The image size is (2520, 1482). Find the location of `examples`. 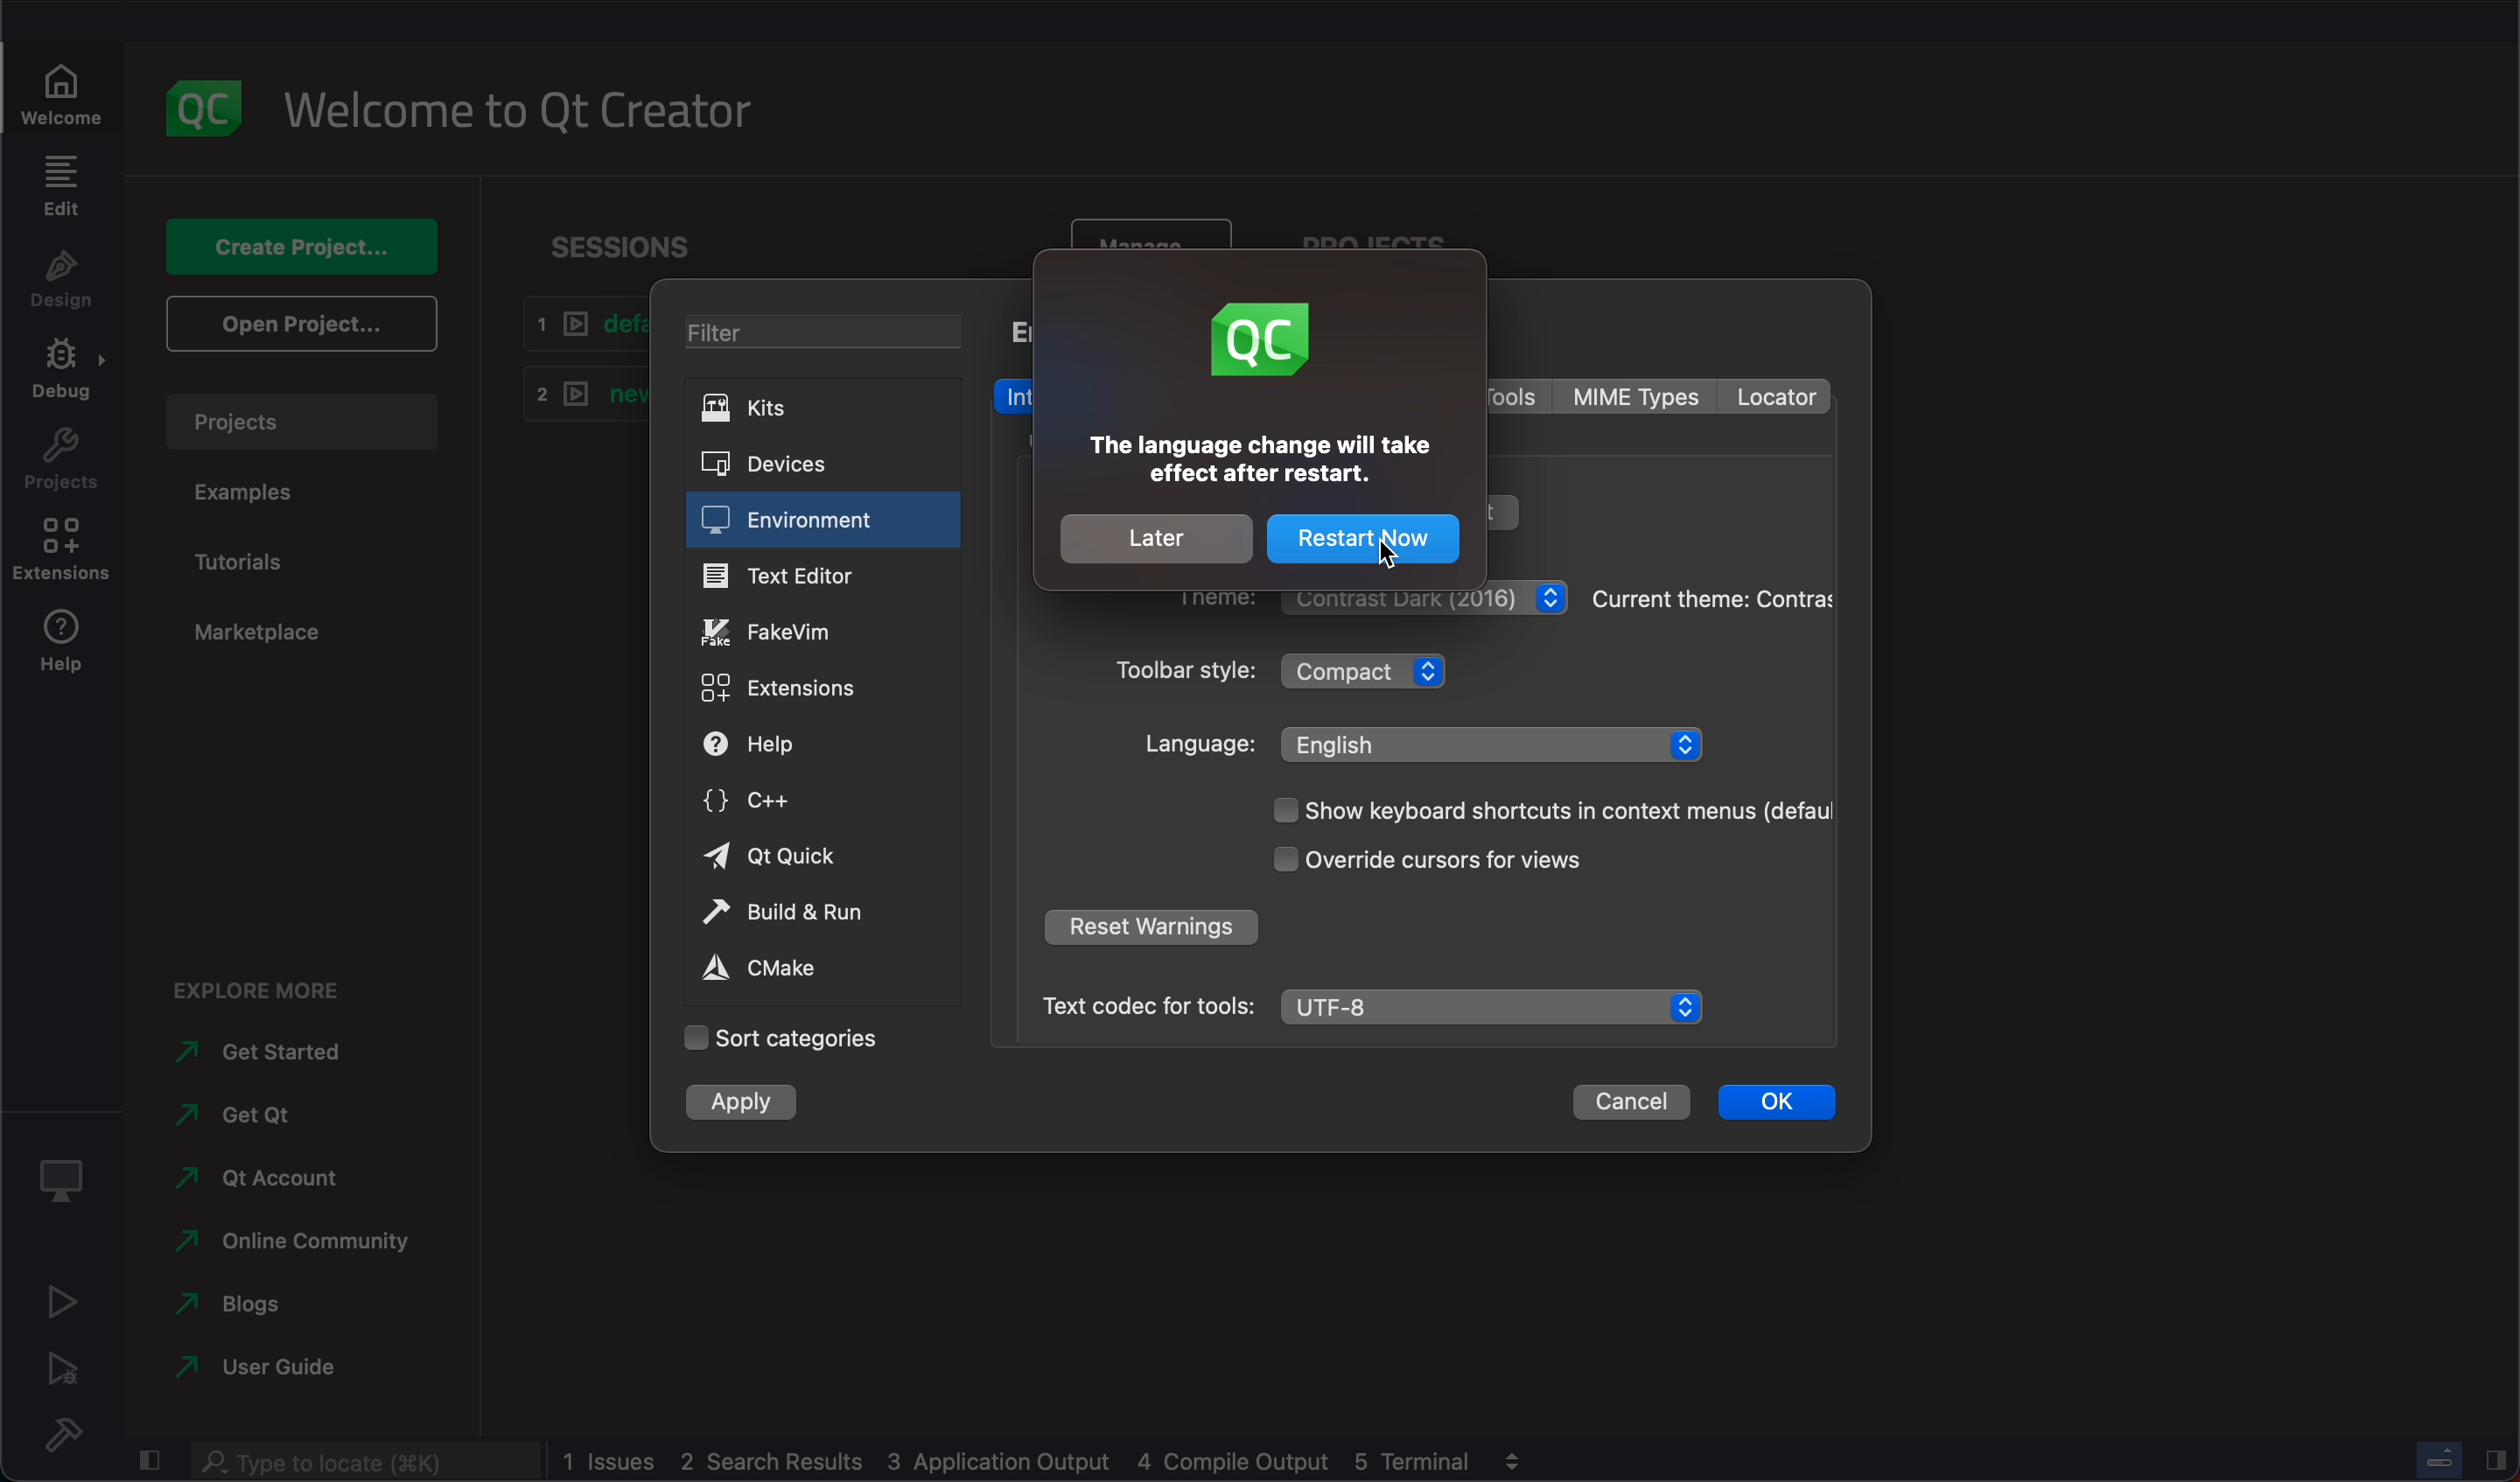

examples is located at coordinates (257, 490).